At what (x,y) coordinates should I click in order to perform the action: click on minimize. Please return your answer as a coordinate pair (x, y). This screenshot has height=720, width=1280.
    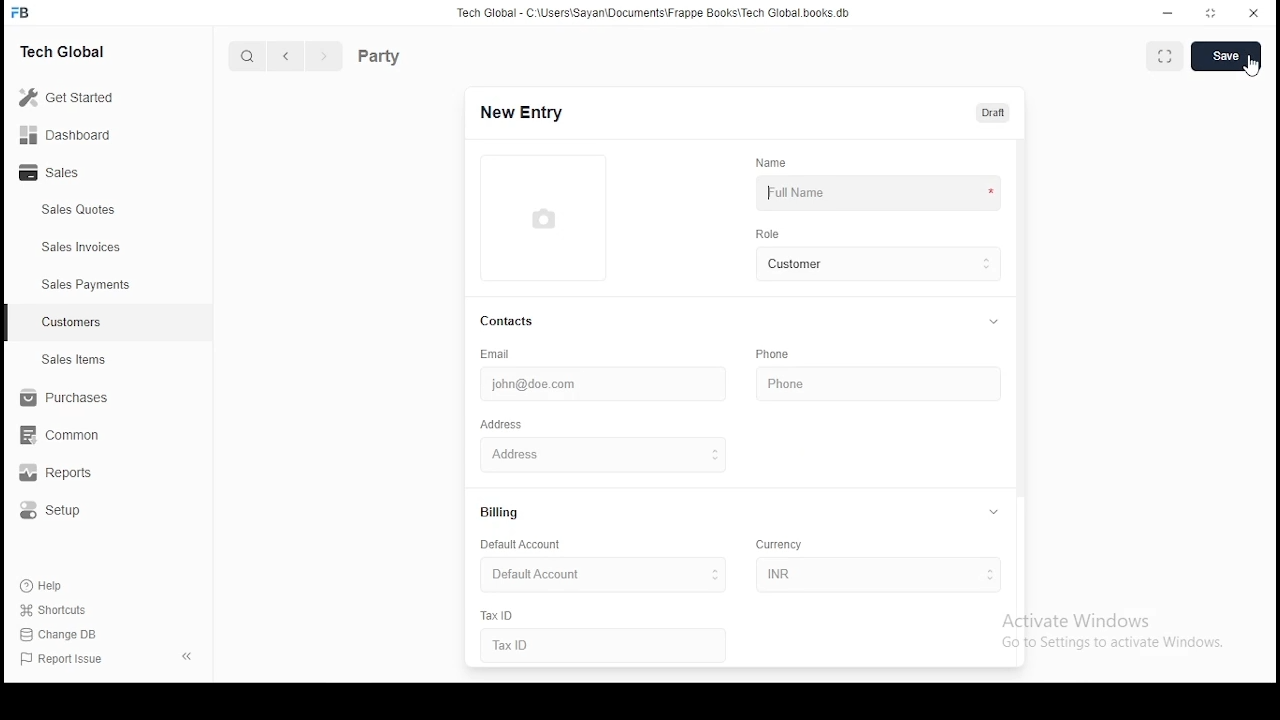
    Looking at the image, I should click on (1169, 13).